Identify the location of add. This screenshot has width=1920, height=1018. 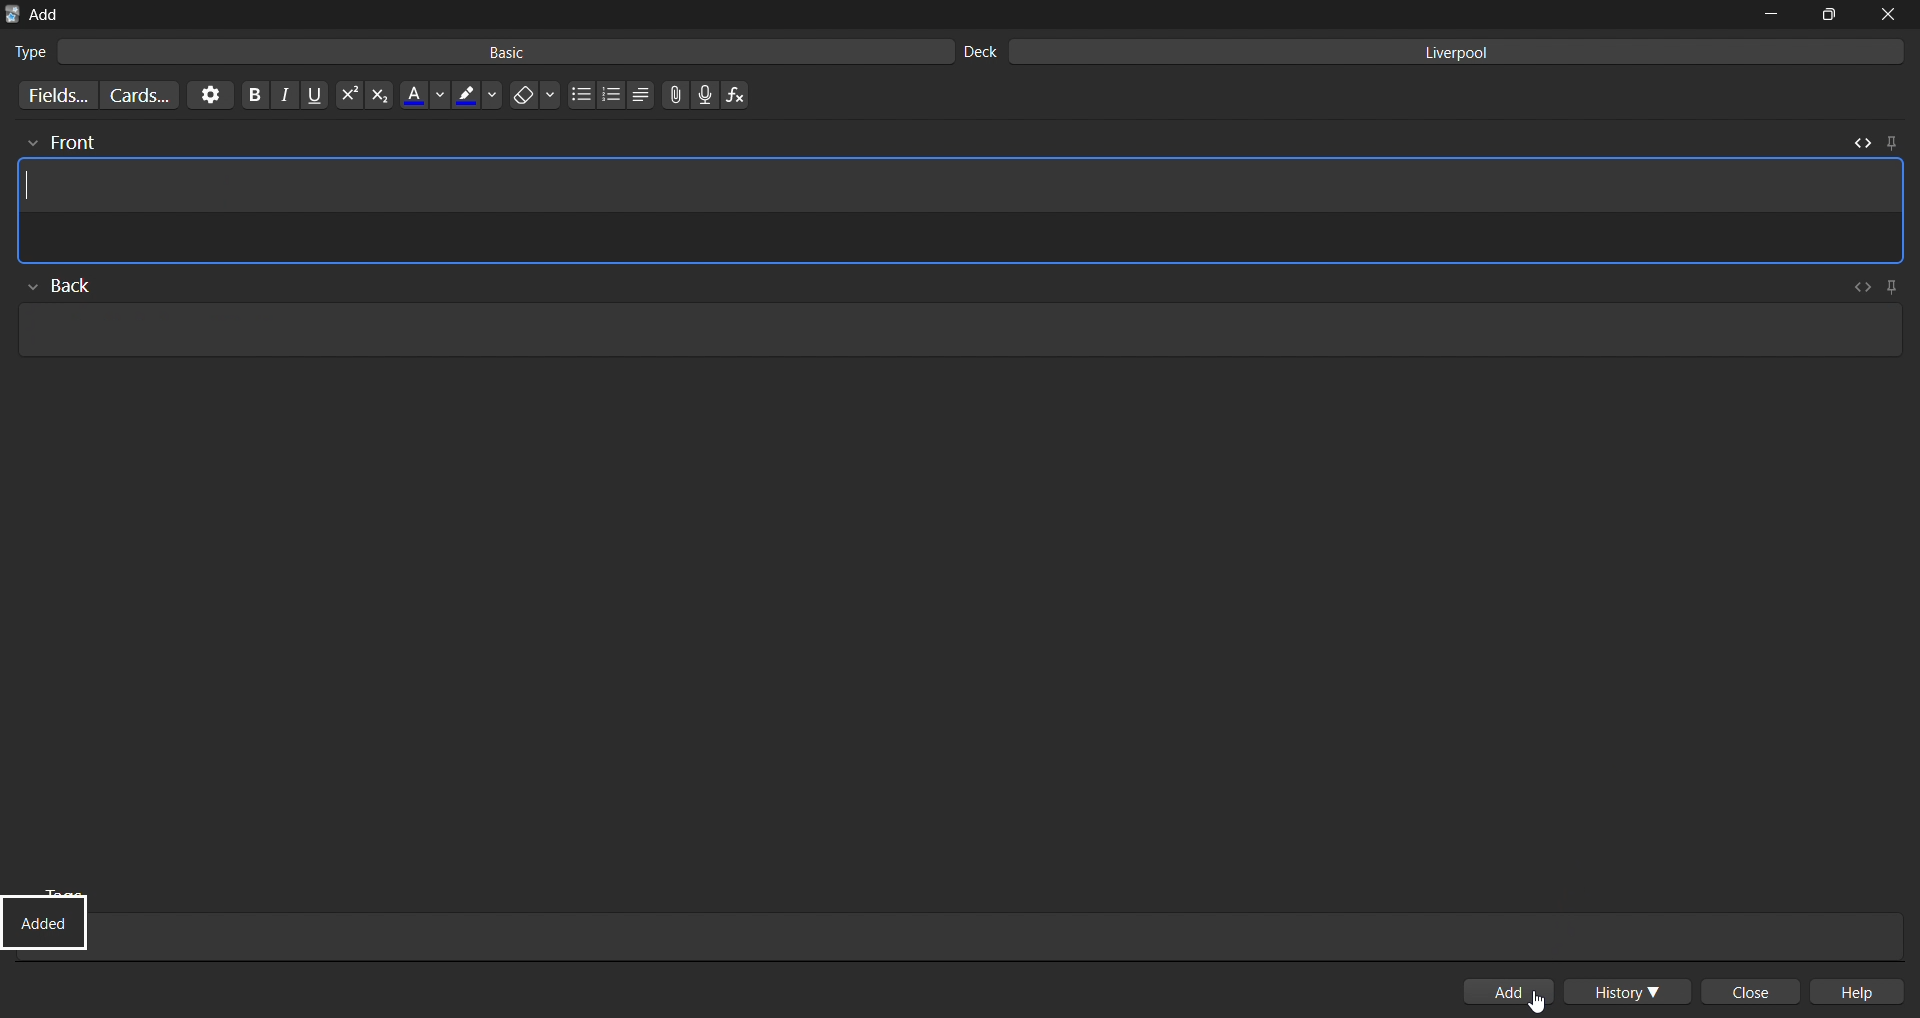
(1512, 991).